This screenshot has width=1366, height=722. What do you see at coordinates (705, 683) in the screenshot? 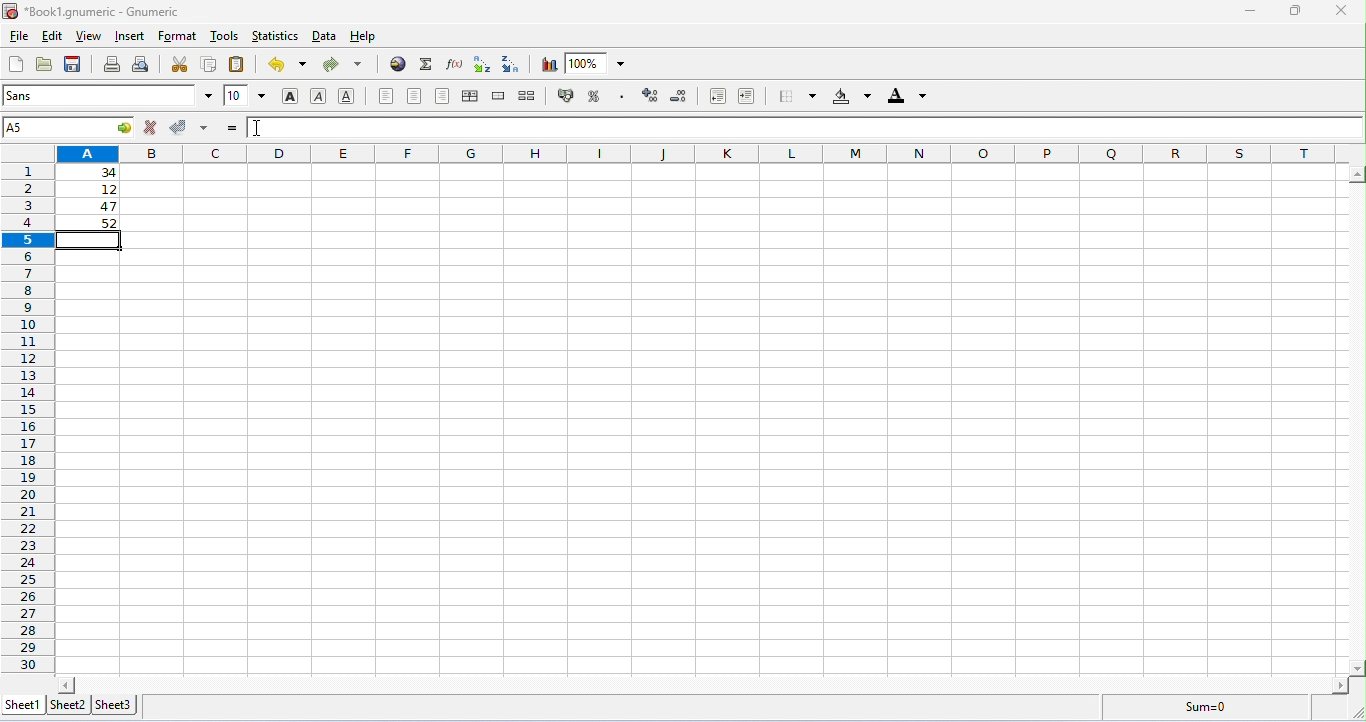
I see `space for horizontal scroll bar` at bounding box center [705, 683].